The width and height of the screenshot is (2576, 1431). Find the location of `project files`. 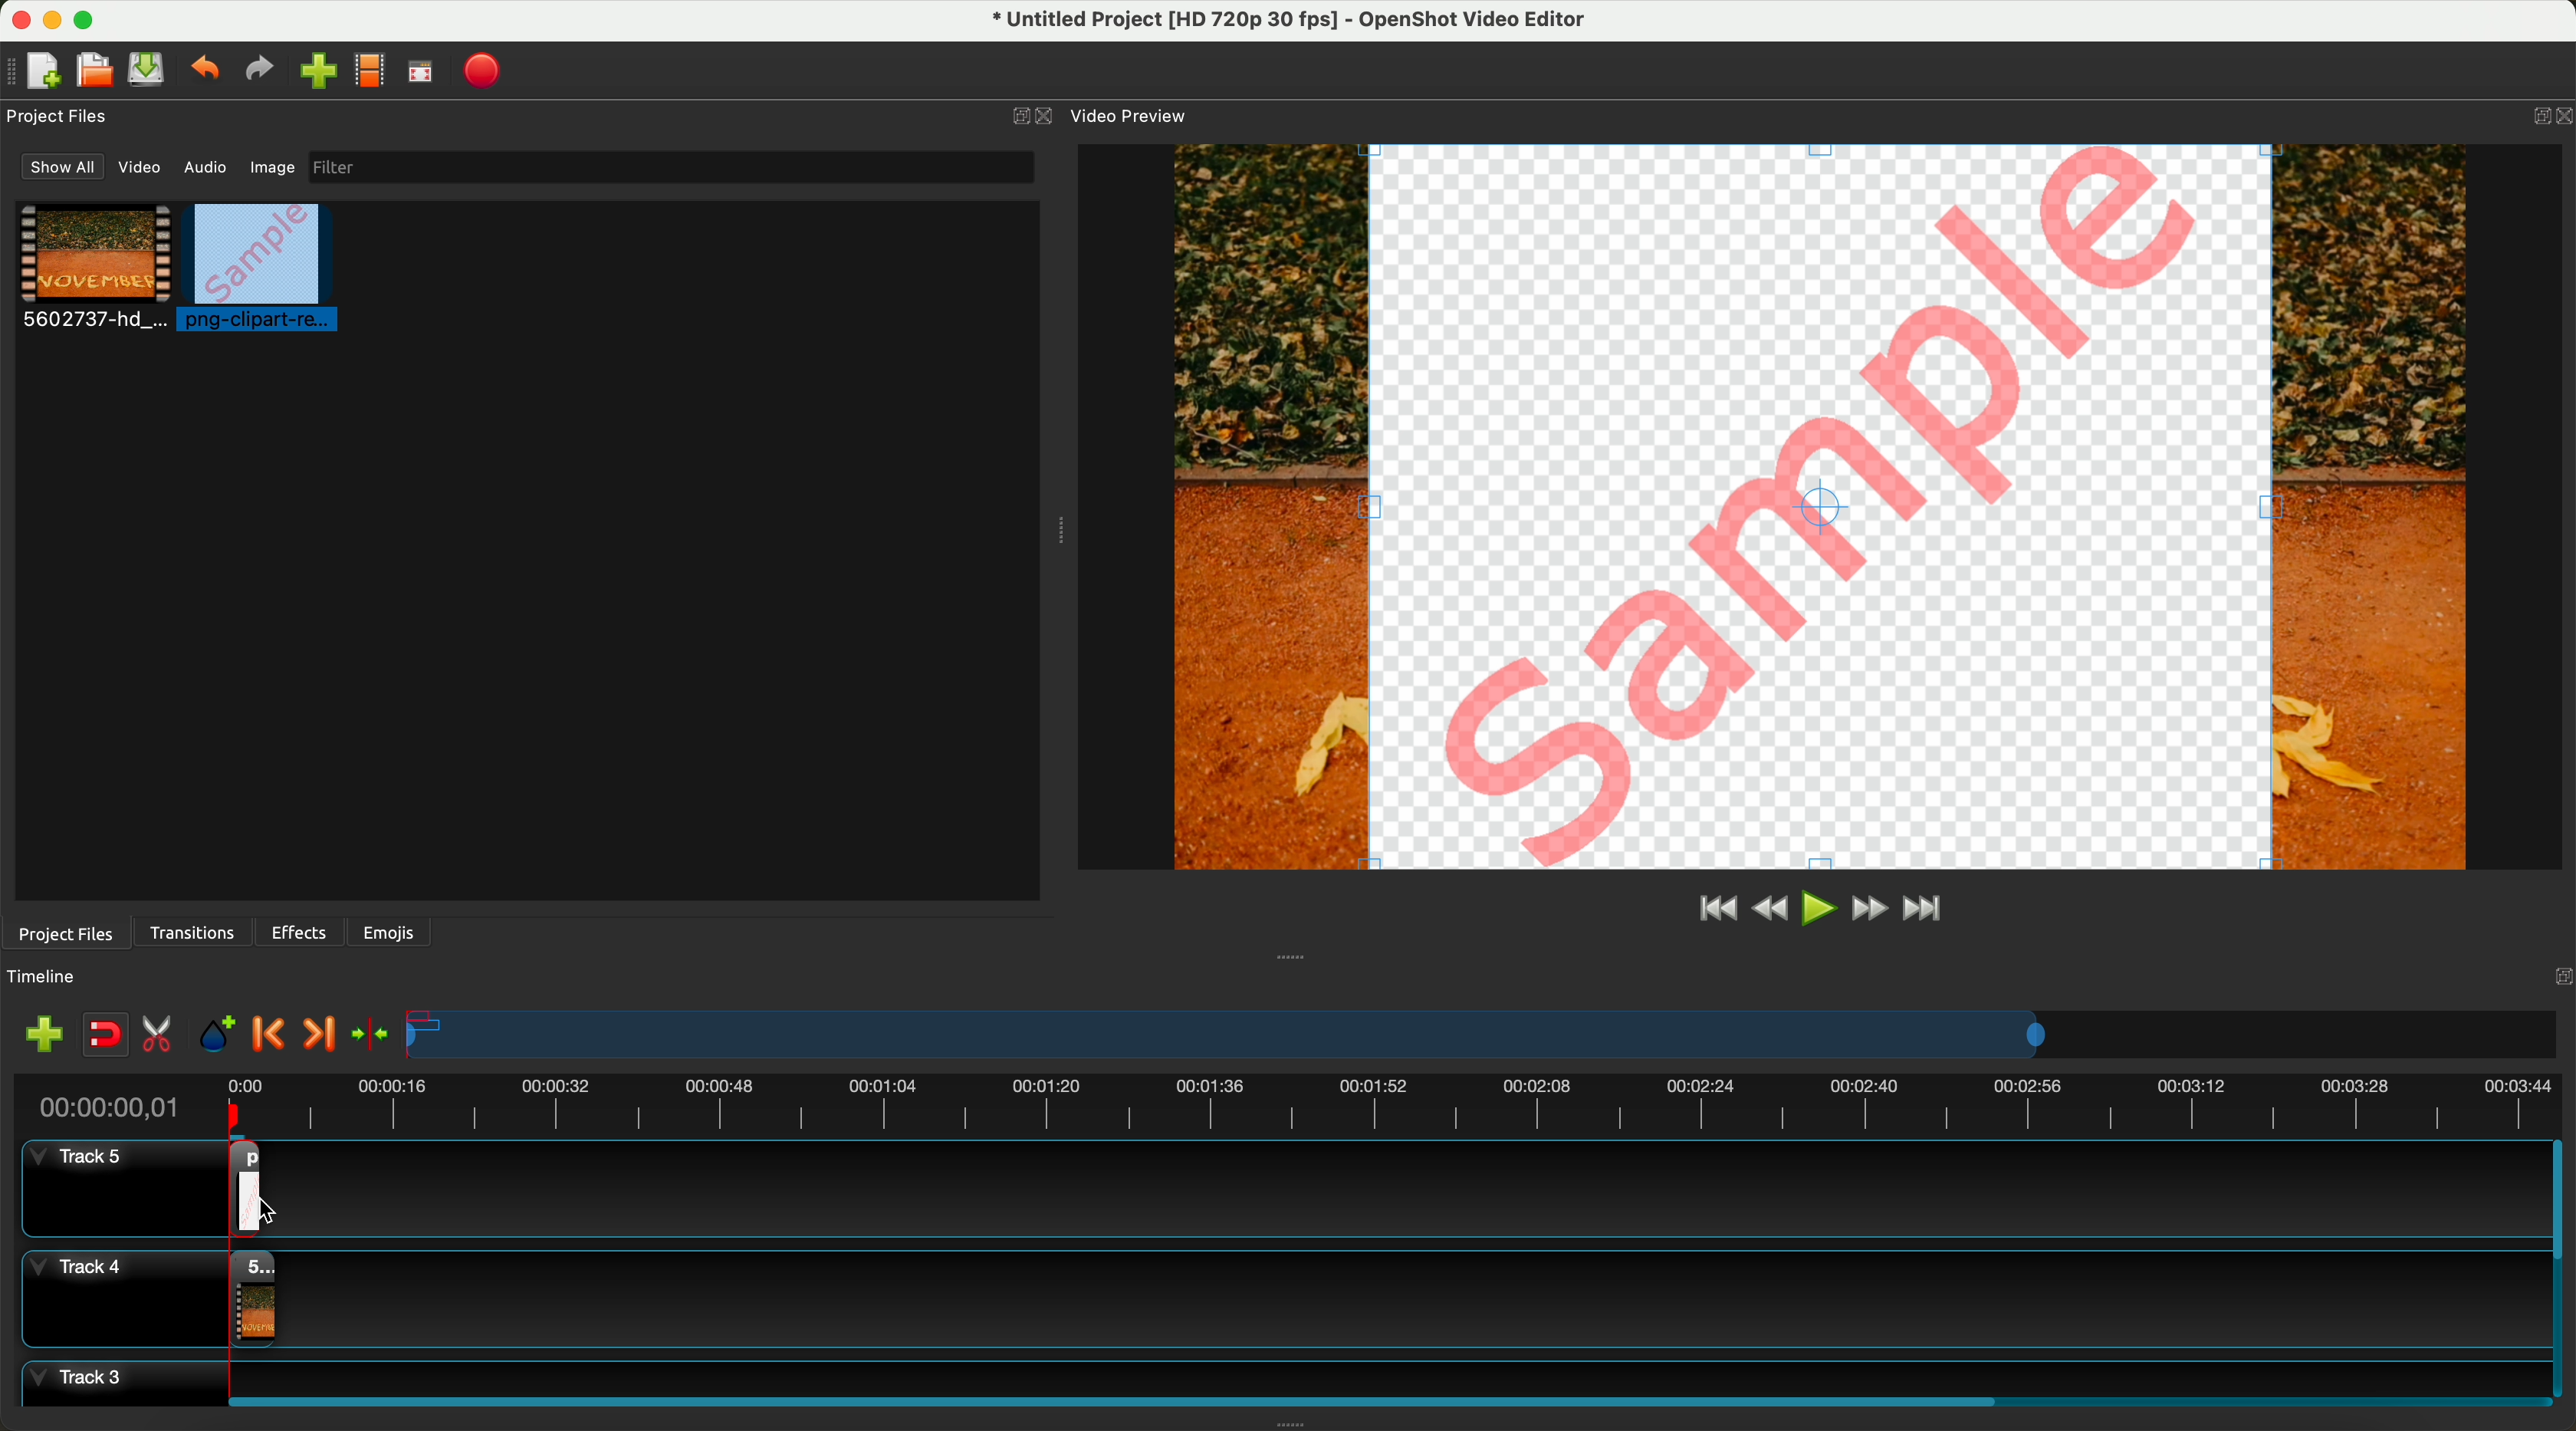

project files is located at coordinates (63, 932).